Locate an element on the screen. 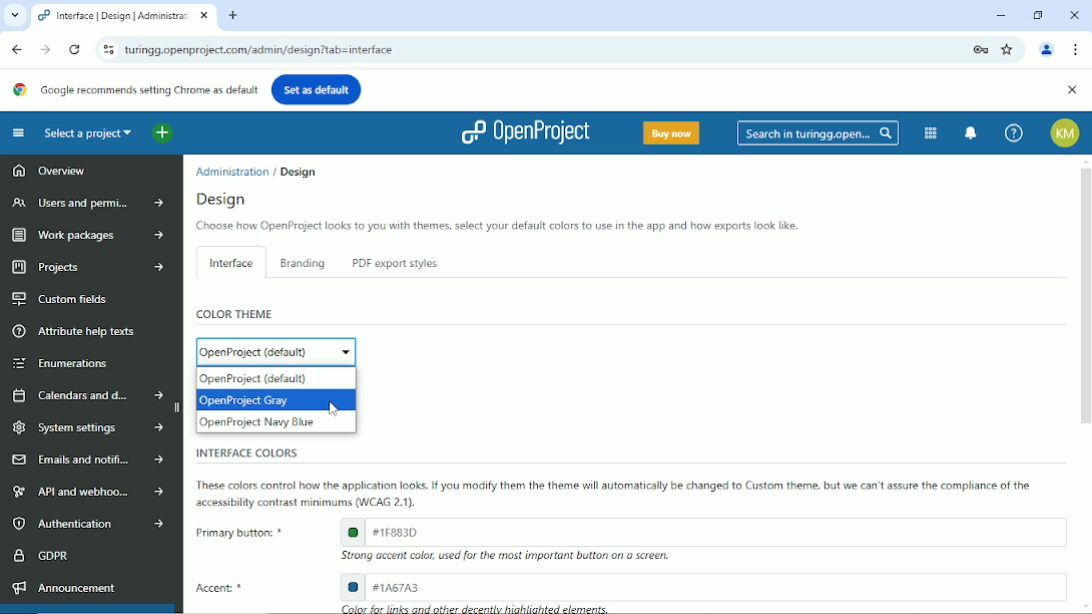 Image resolution: width=1092 pixels, height=614 pixels. Reload this page is located at coordinates (74, 50).